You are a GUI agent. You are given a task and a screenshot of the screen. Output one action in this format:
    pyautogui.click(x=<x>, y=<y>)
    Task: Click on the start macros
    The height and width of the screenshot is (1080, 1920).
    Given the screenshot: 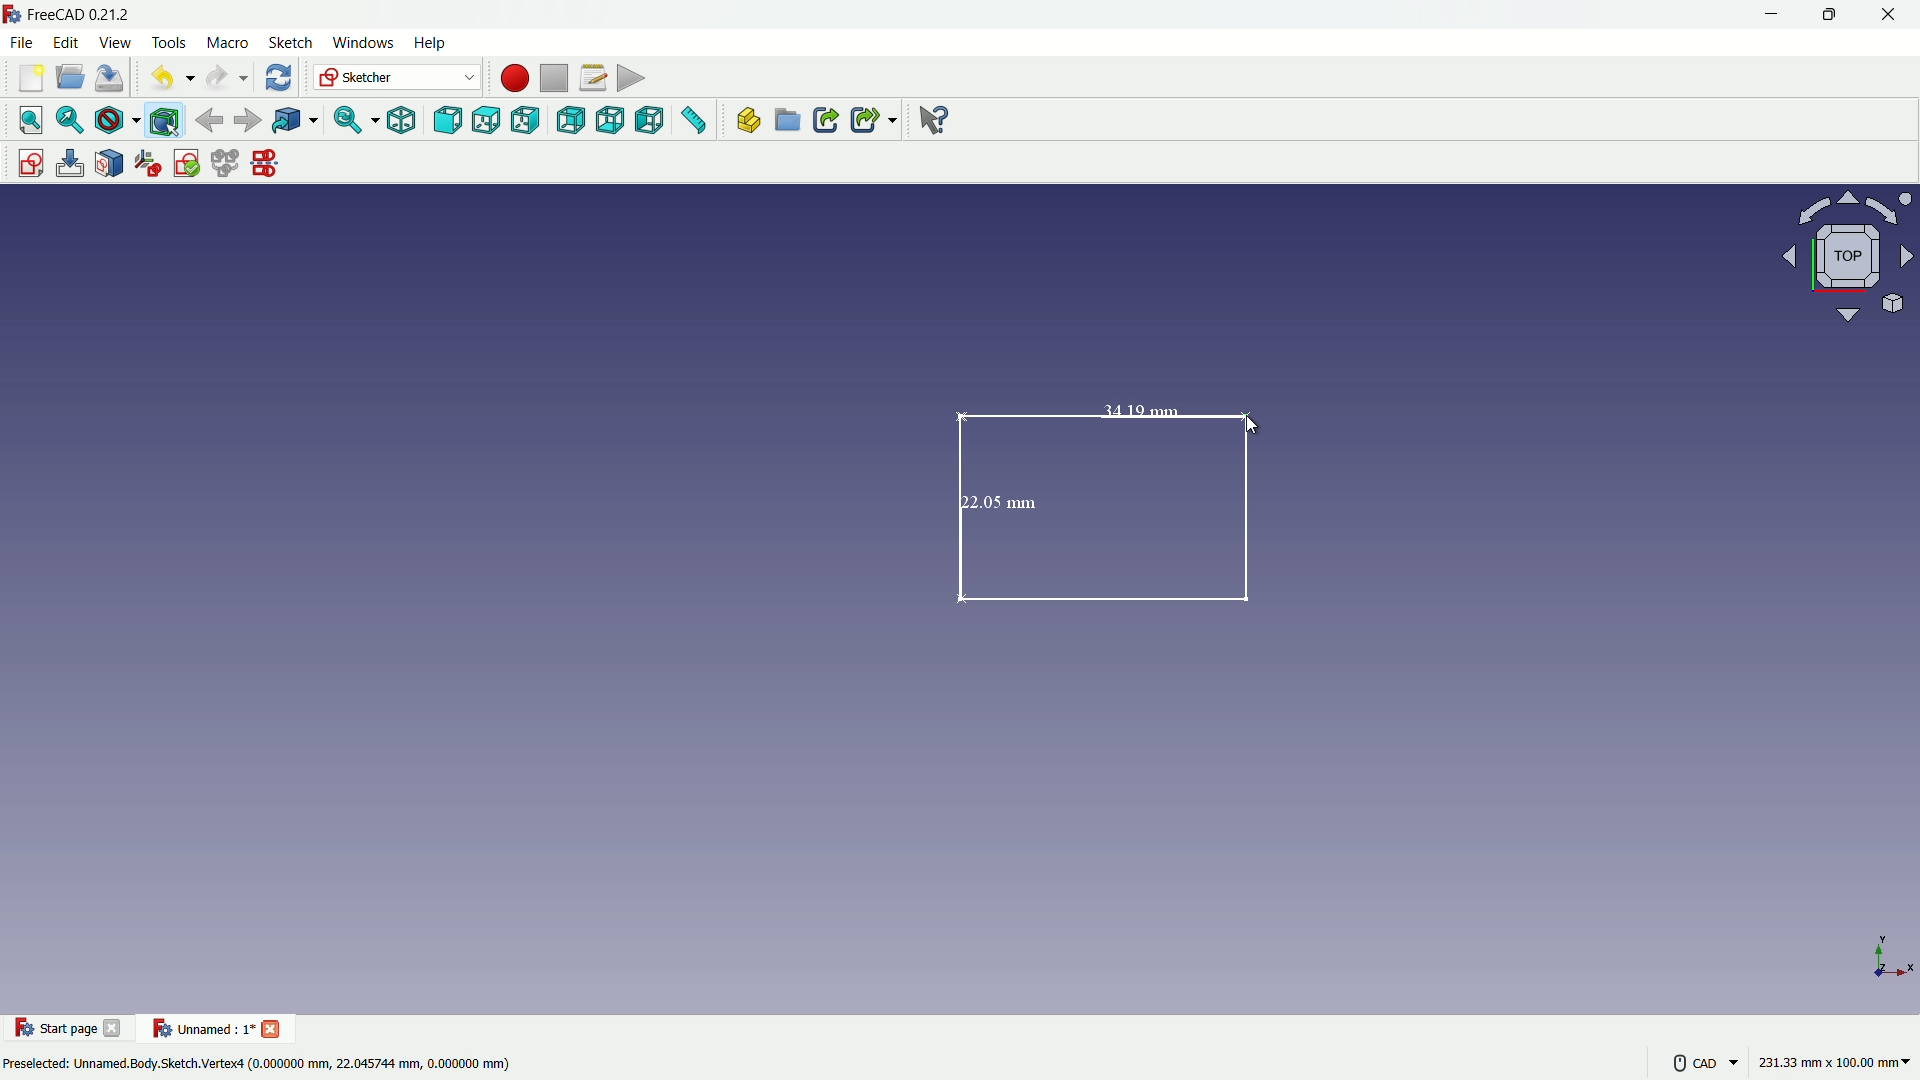 What is the action you would take?
    pyautogui.click(x=511, y=77)
    